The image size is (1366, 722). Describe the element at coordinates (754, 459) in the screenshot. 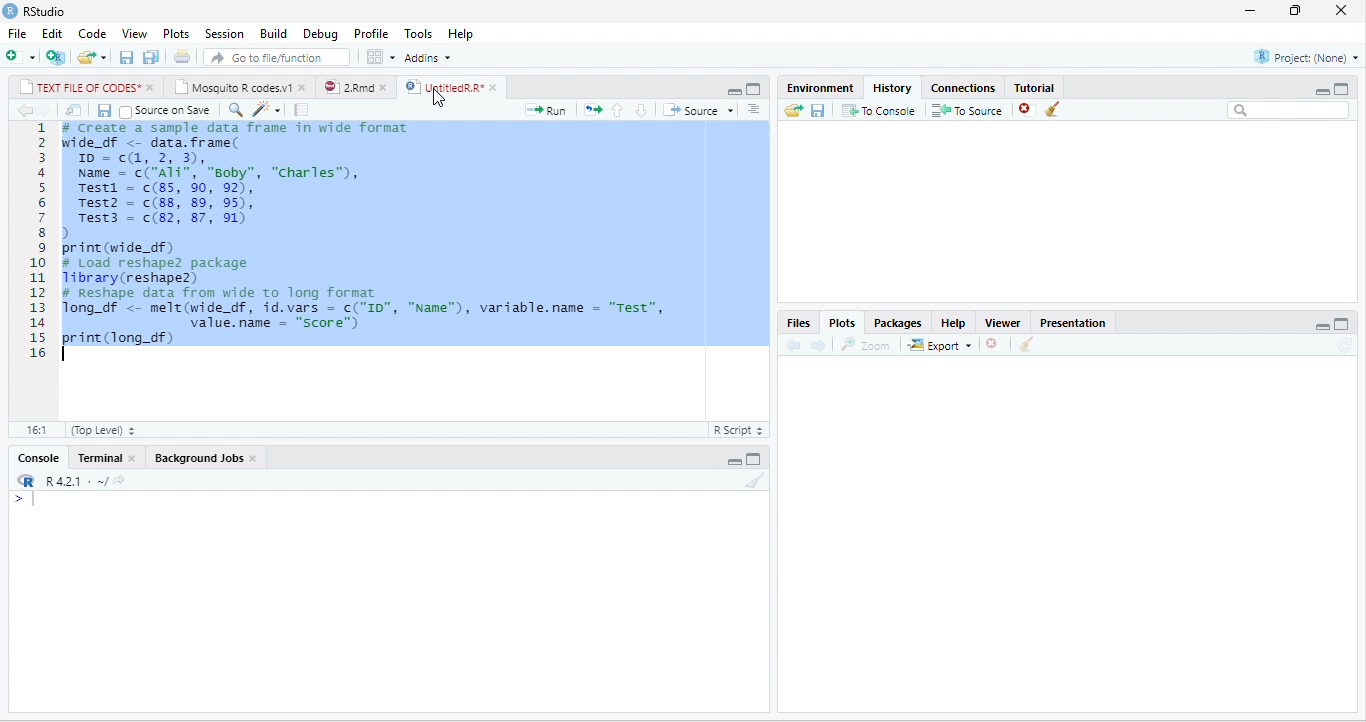

I see `maximize` at that location.